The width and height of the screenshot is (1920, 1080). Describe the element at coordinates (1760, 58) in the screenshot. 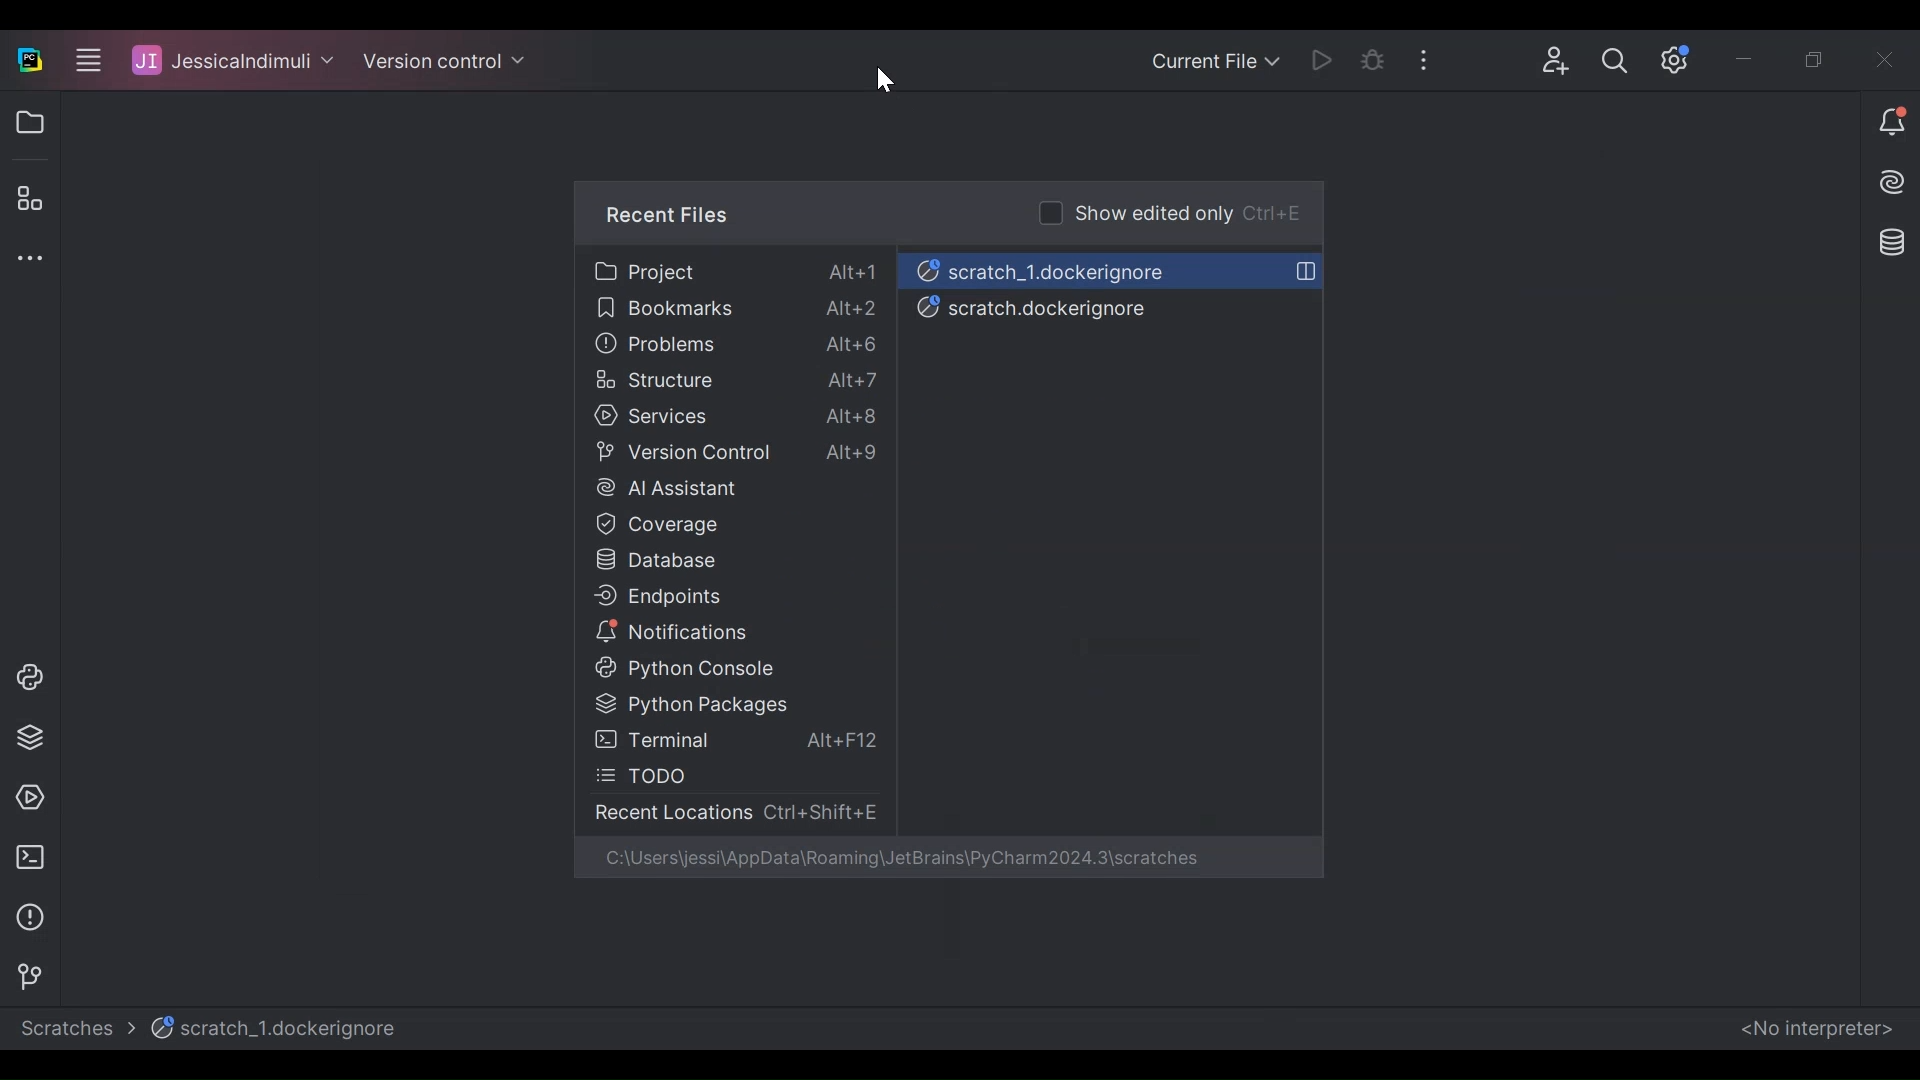

I see `Minimize` at that location.